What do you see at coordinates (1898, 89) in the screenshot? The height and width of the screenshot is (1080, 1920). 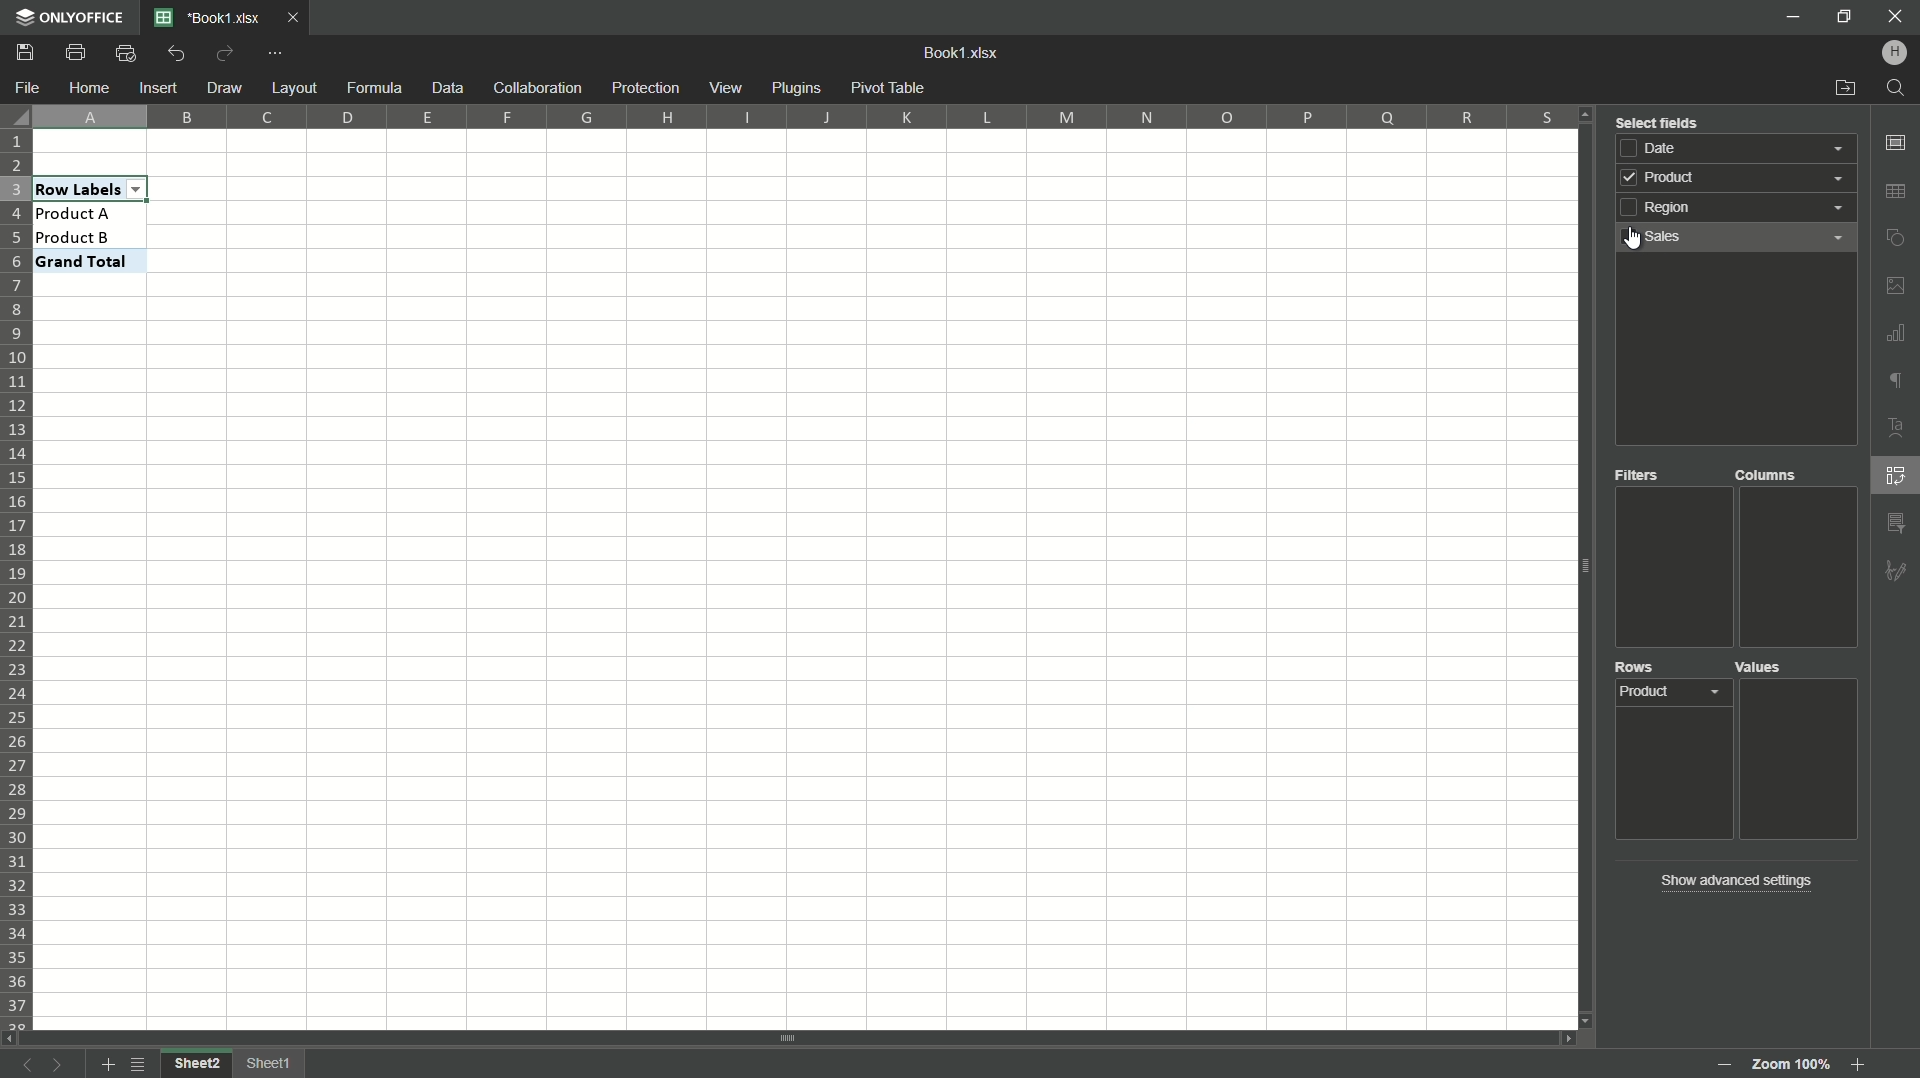 I see `find` at bounding box center [1898, 89].